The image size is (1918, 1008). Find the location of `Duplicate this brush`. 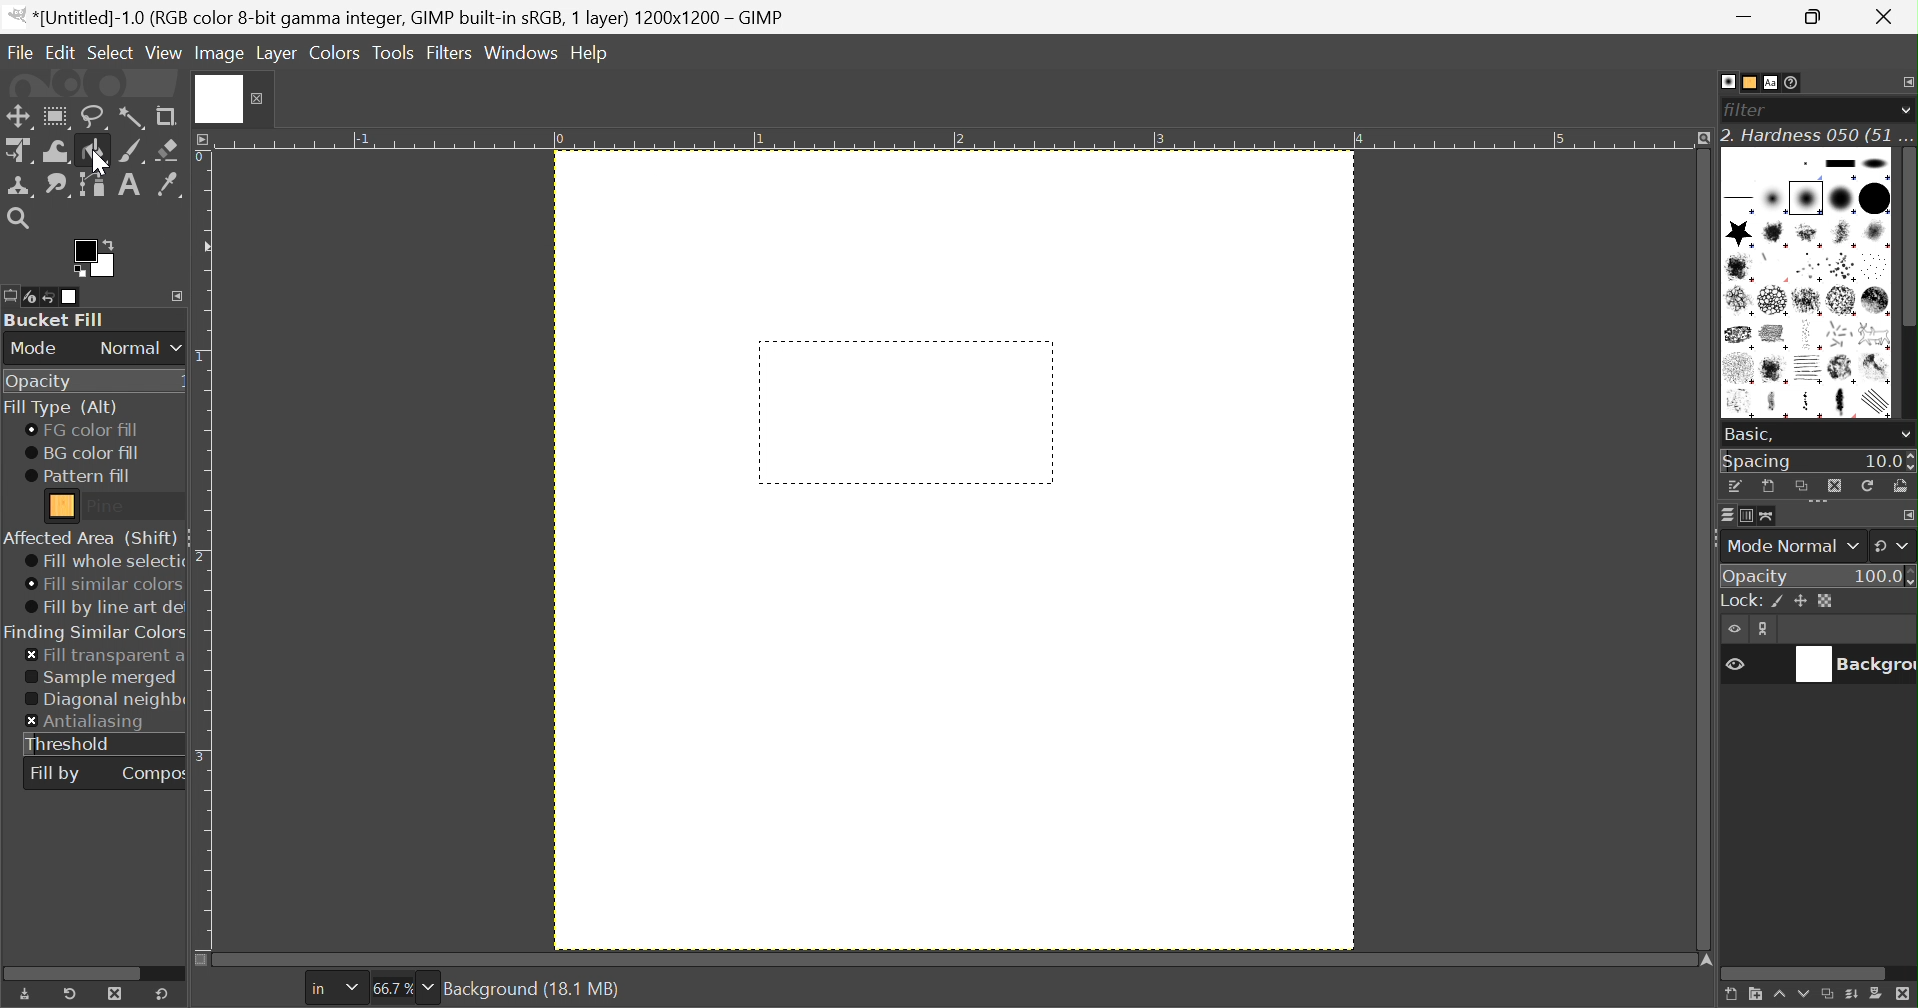

Duplicate this brush is located at coordinates (1801, 486).